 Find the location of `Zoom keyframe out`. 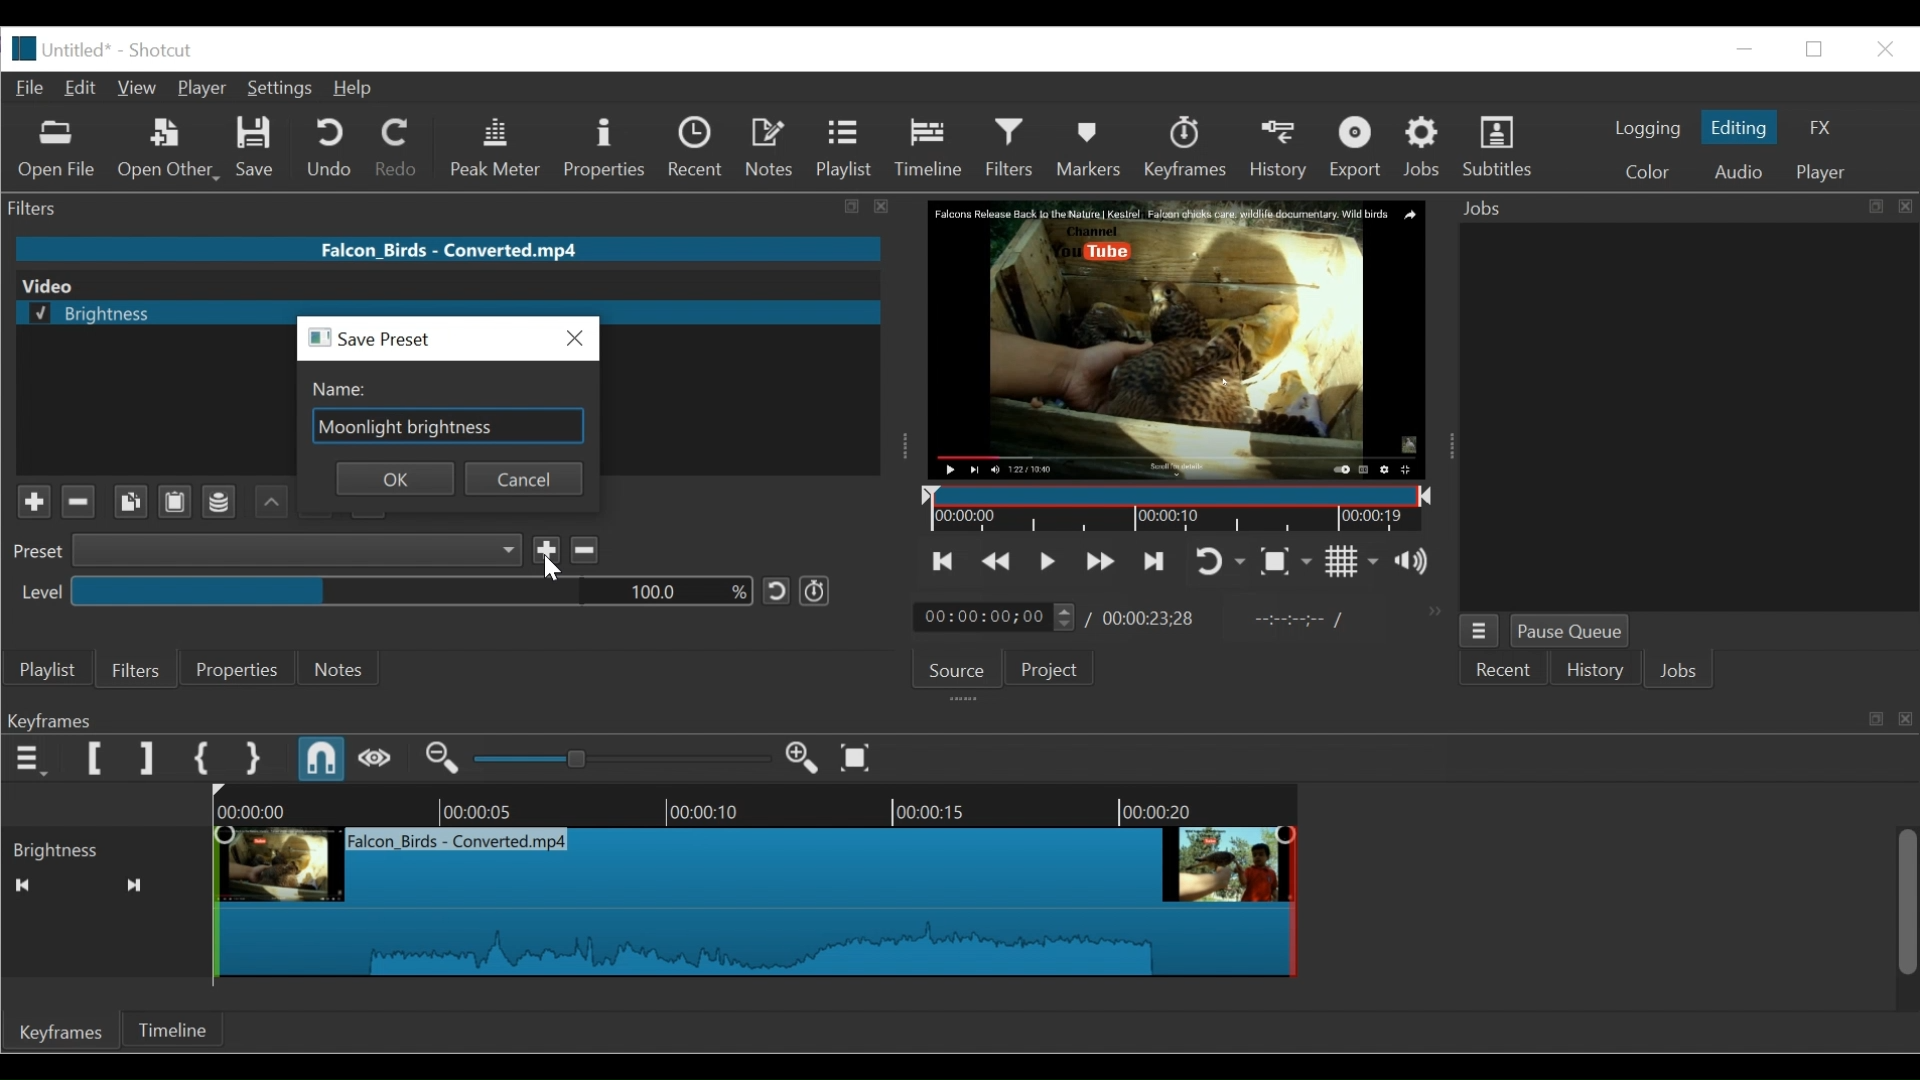

Zoom keyframe out is located at coordinates (442, 759).